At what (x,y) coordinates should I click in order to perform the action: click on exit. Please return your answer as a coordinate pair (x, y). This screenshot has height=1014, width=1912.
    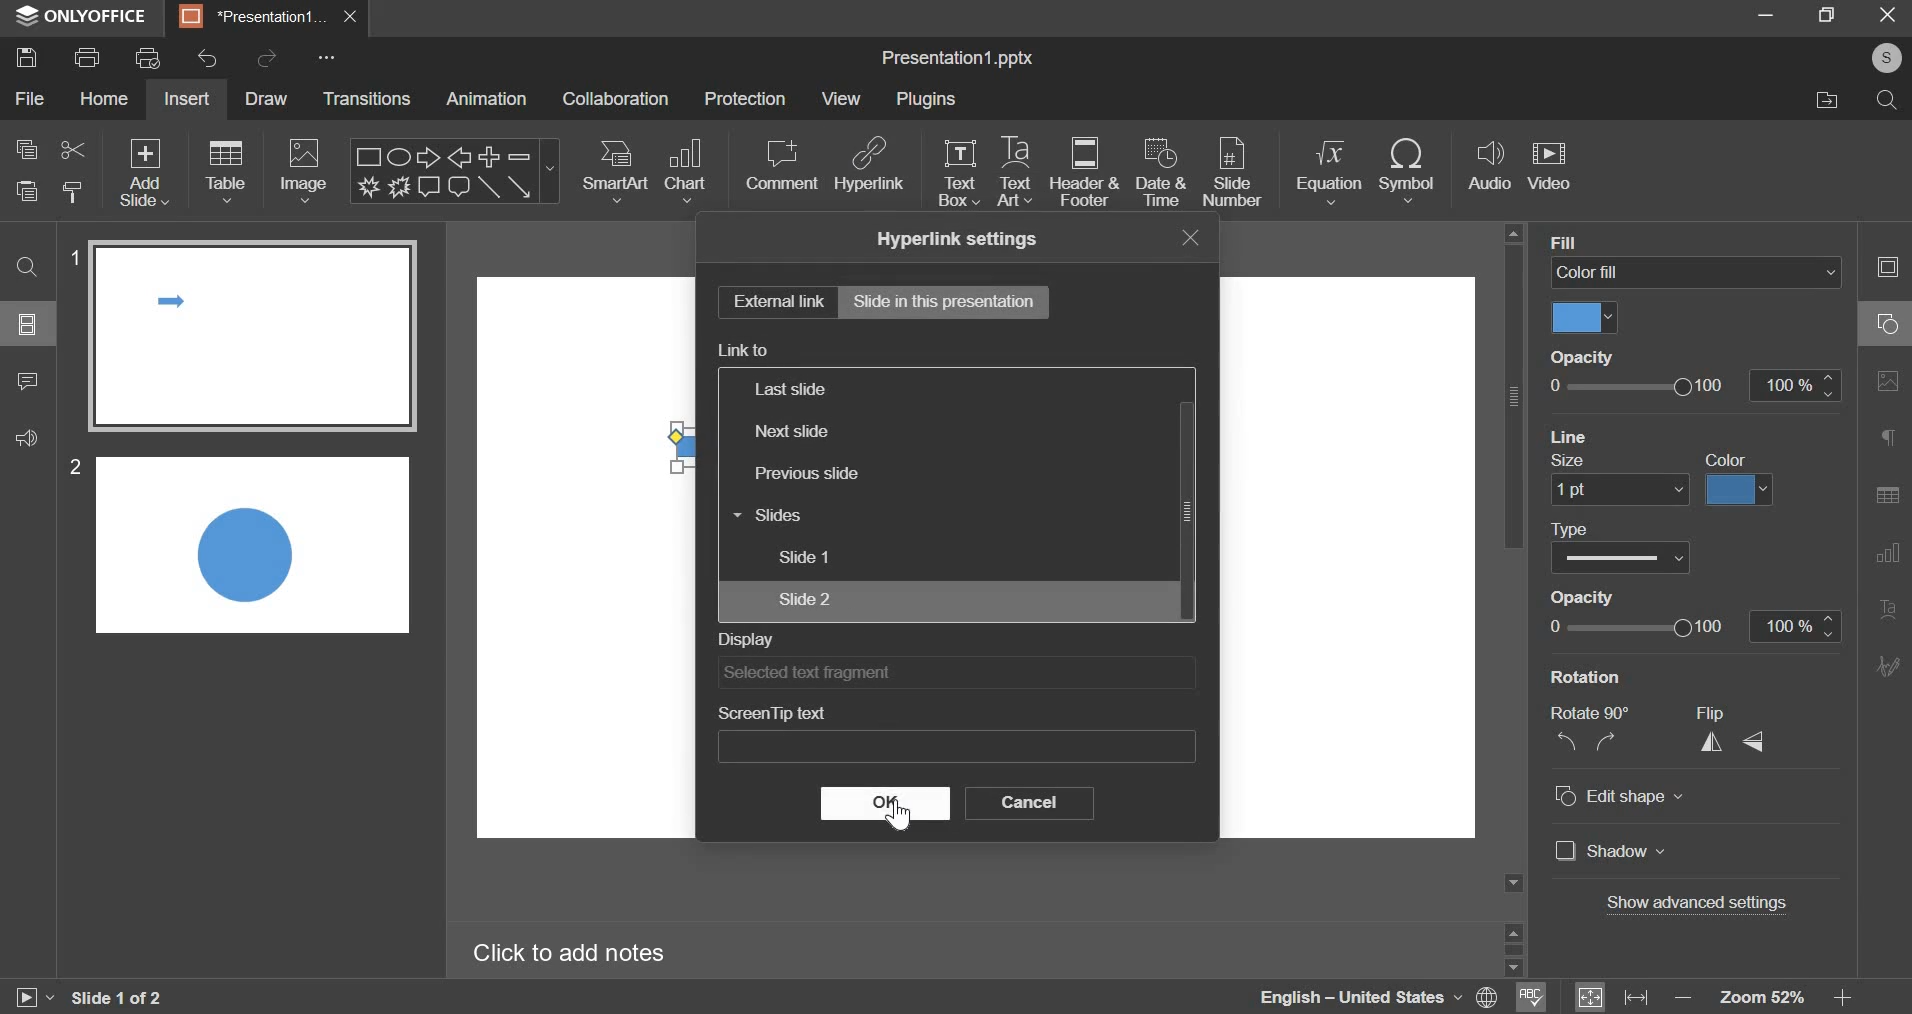
    Looking at the image, I should click on (1190, 237).